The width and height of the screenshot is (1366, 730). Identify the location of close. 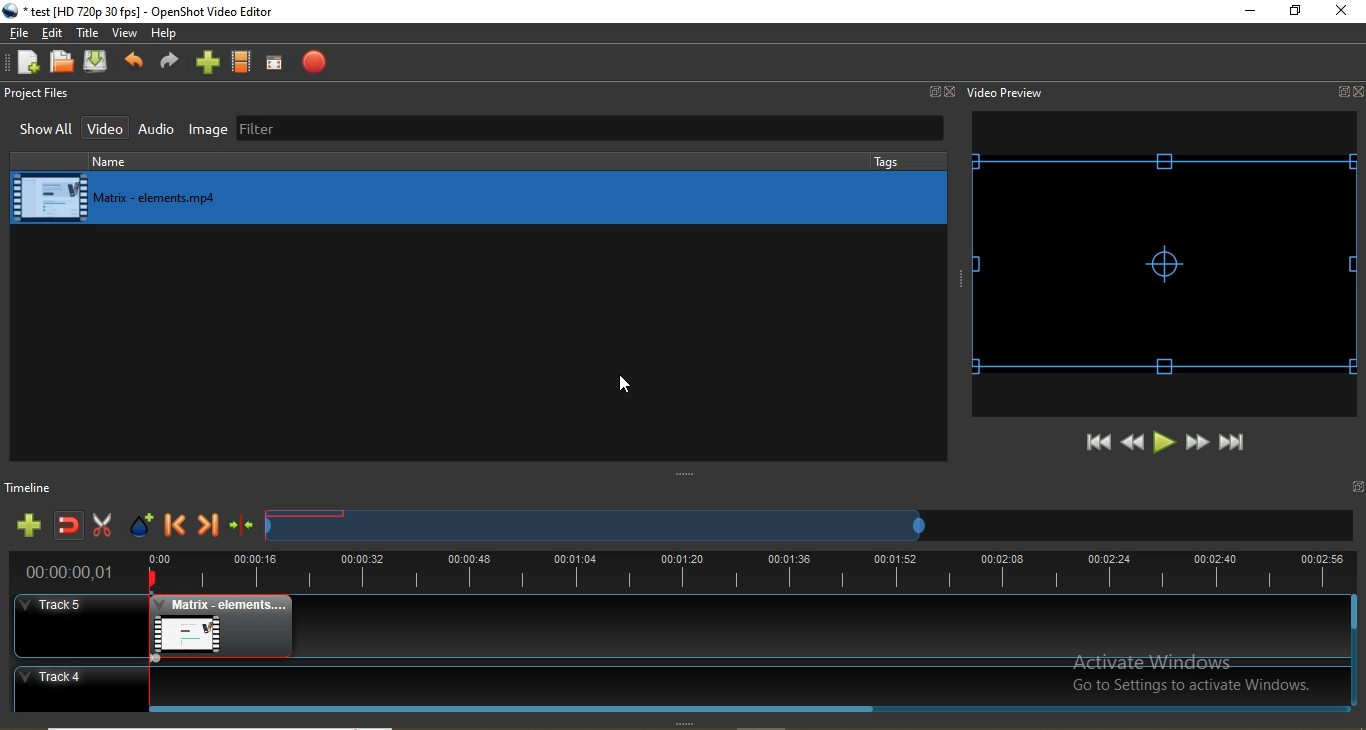
(1341, 12).